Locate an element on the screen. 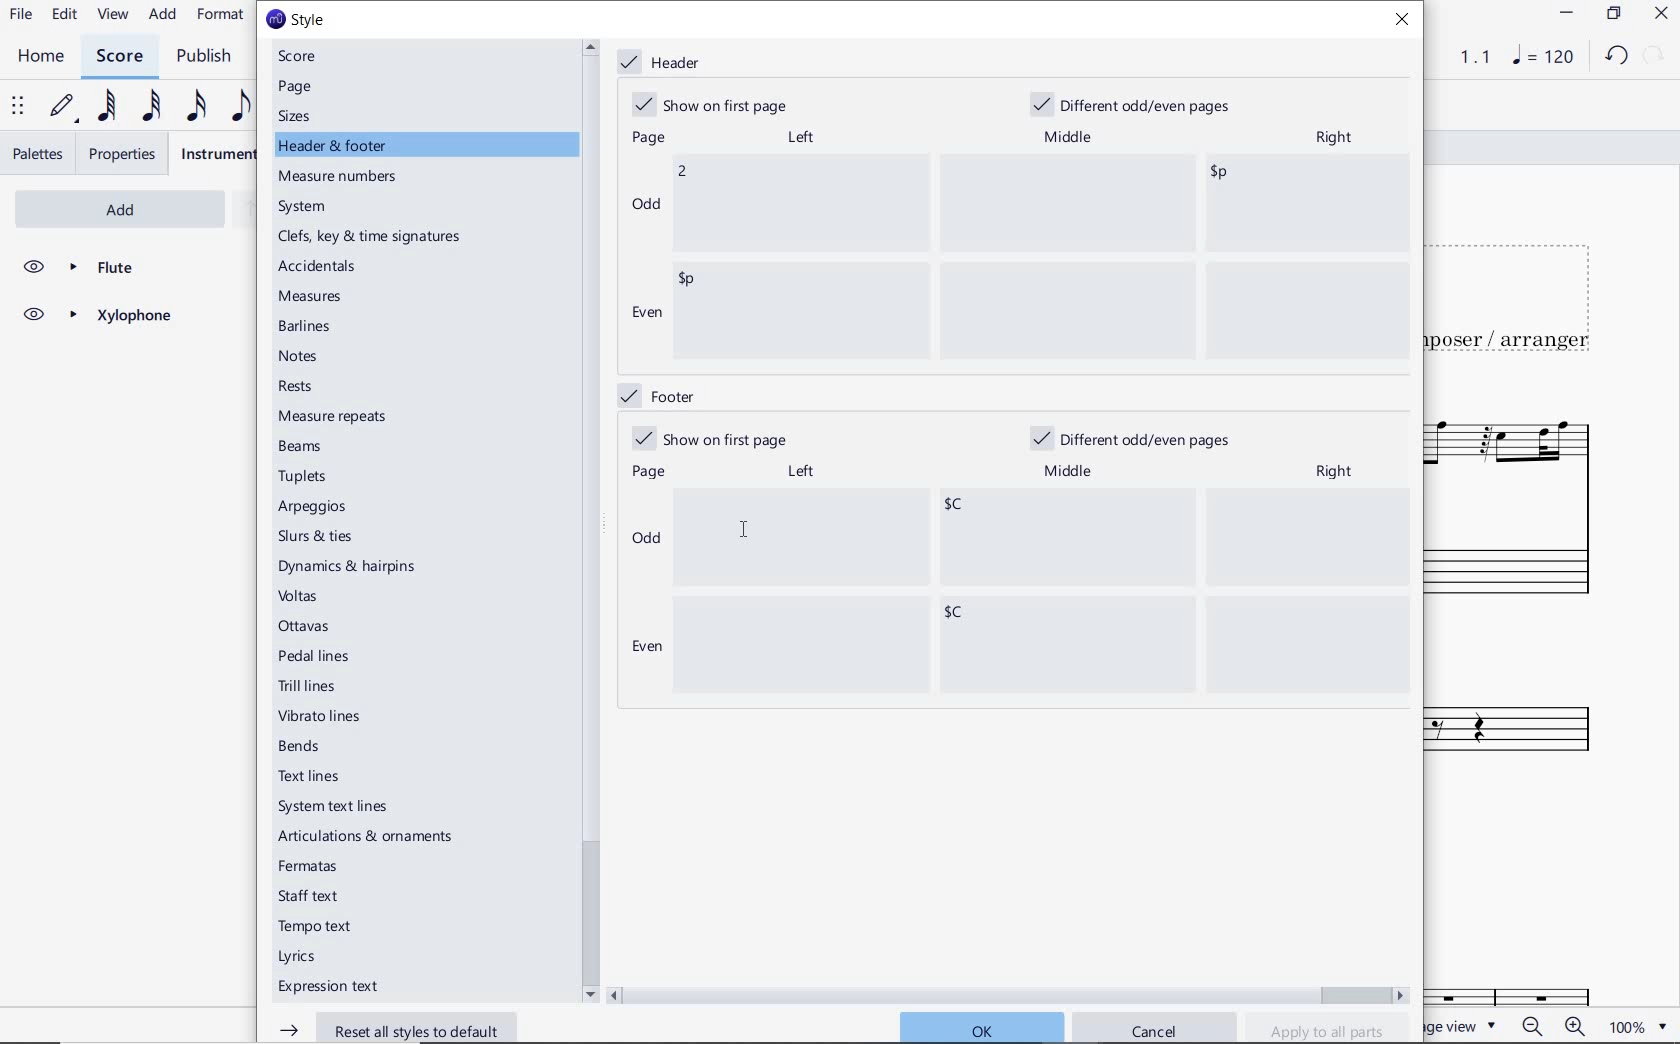 Image resolution: width=1680 pixels, height=1044 pixels. right is located at coordinates (1333, 139).